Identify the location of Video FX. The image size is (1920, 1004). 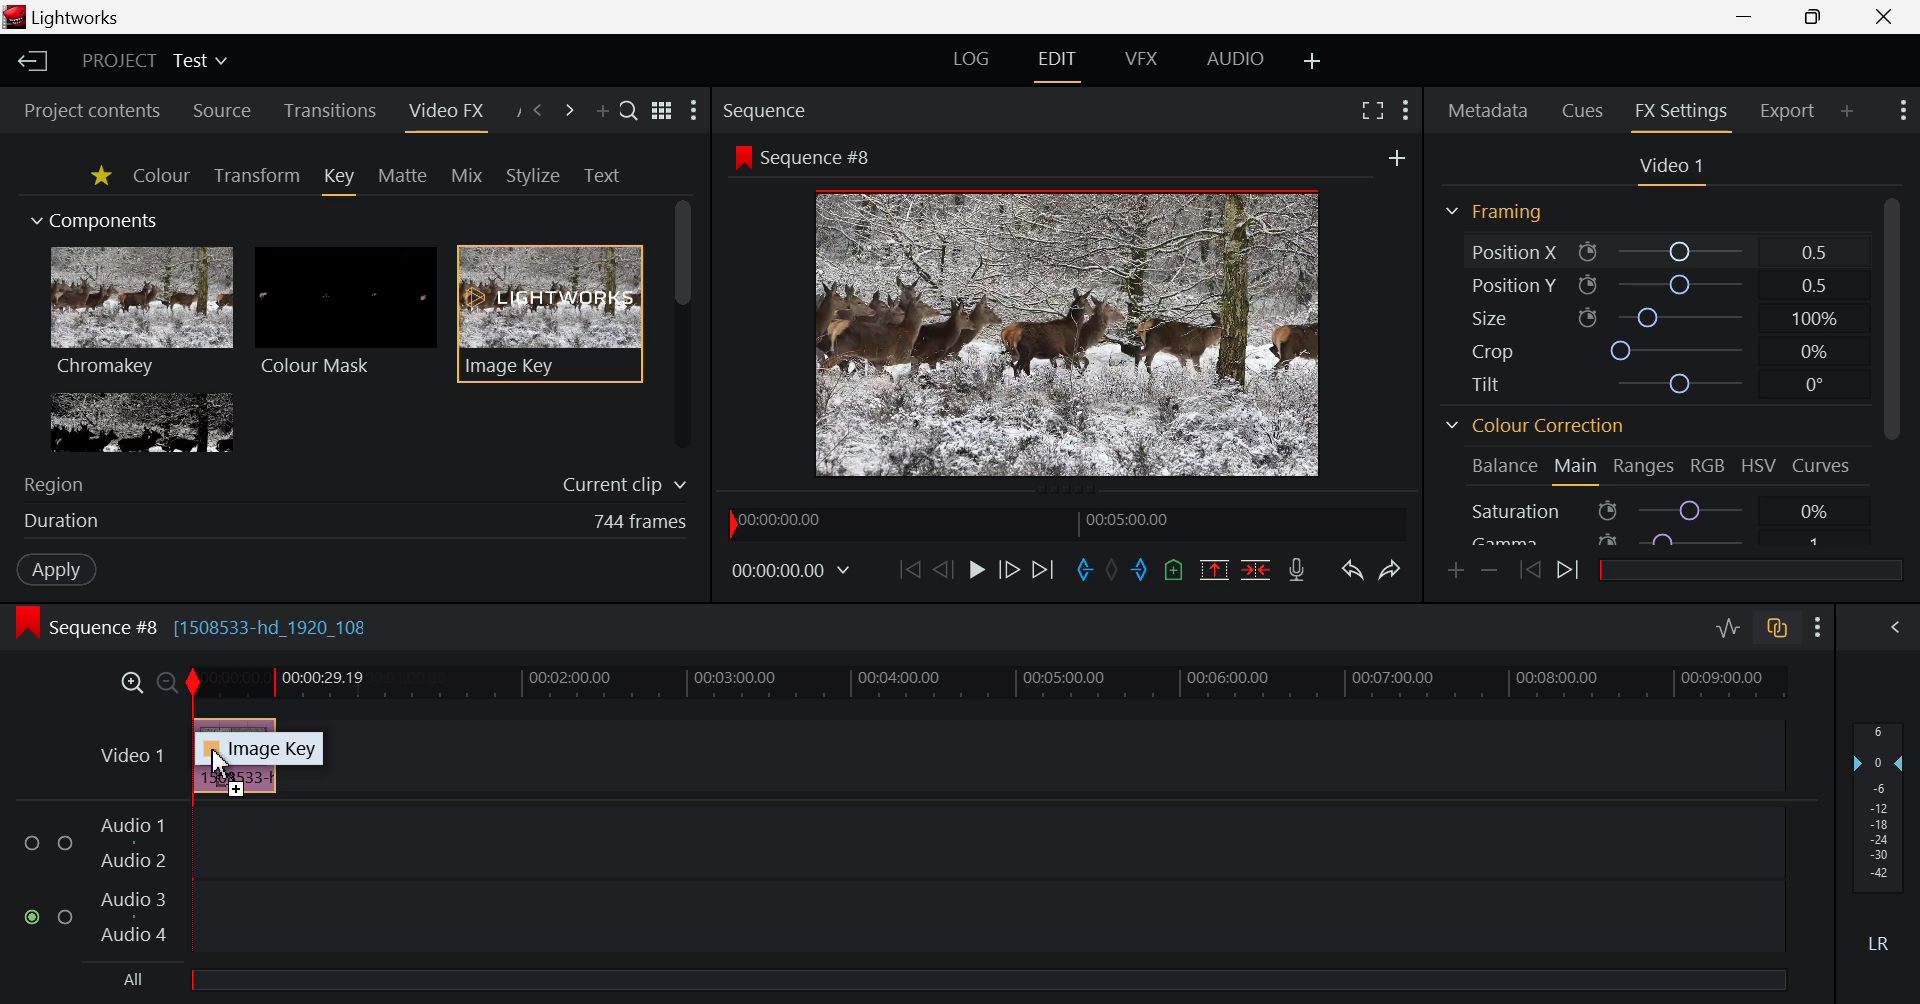
(452, 115).